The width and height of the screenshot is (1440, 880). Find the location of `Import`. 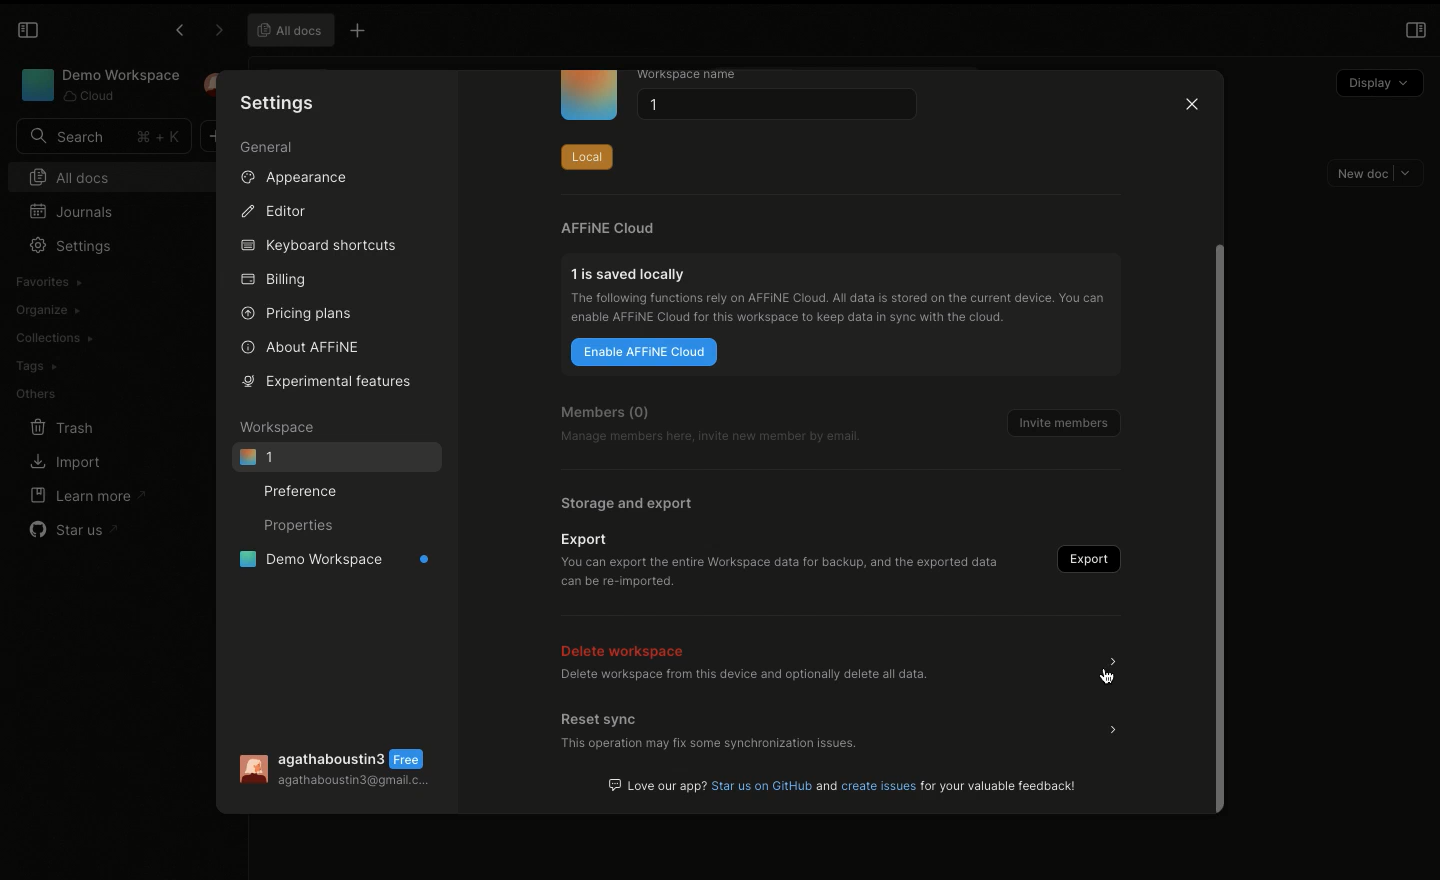

Import is located at coordinates (65, 463).